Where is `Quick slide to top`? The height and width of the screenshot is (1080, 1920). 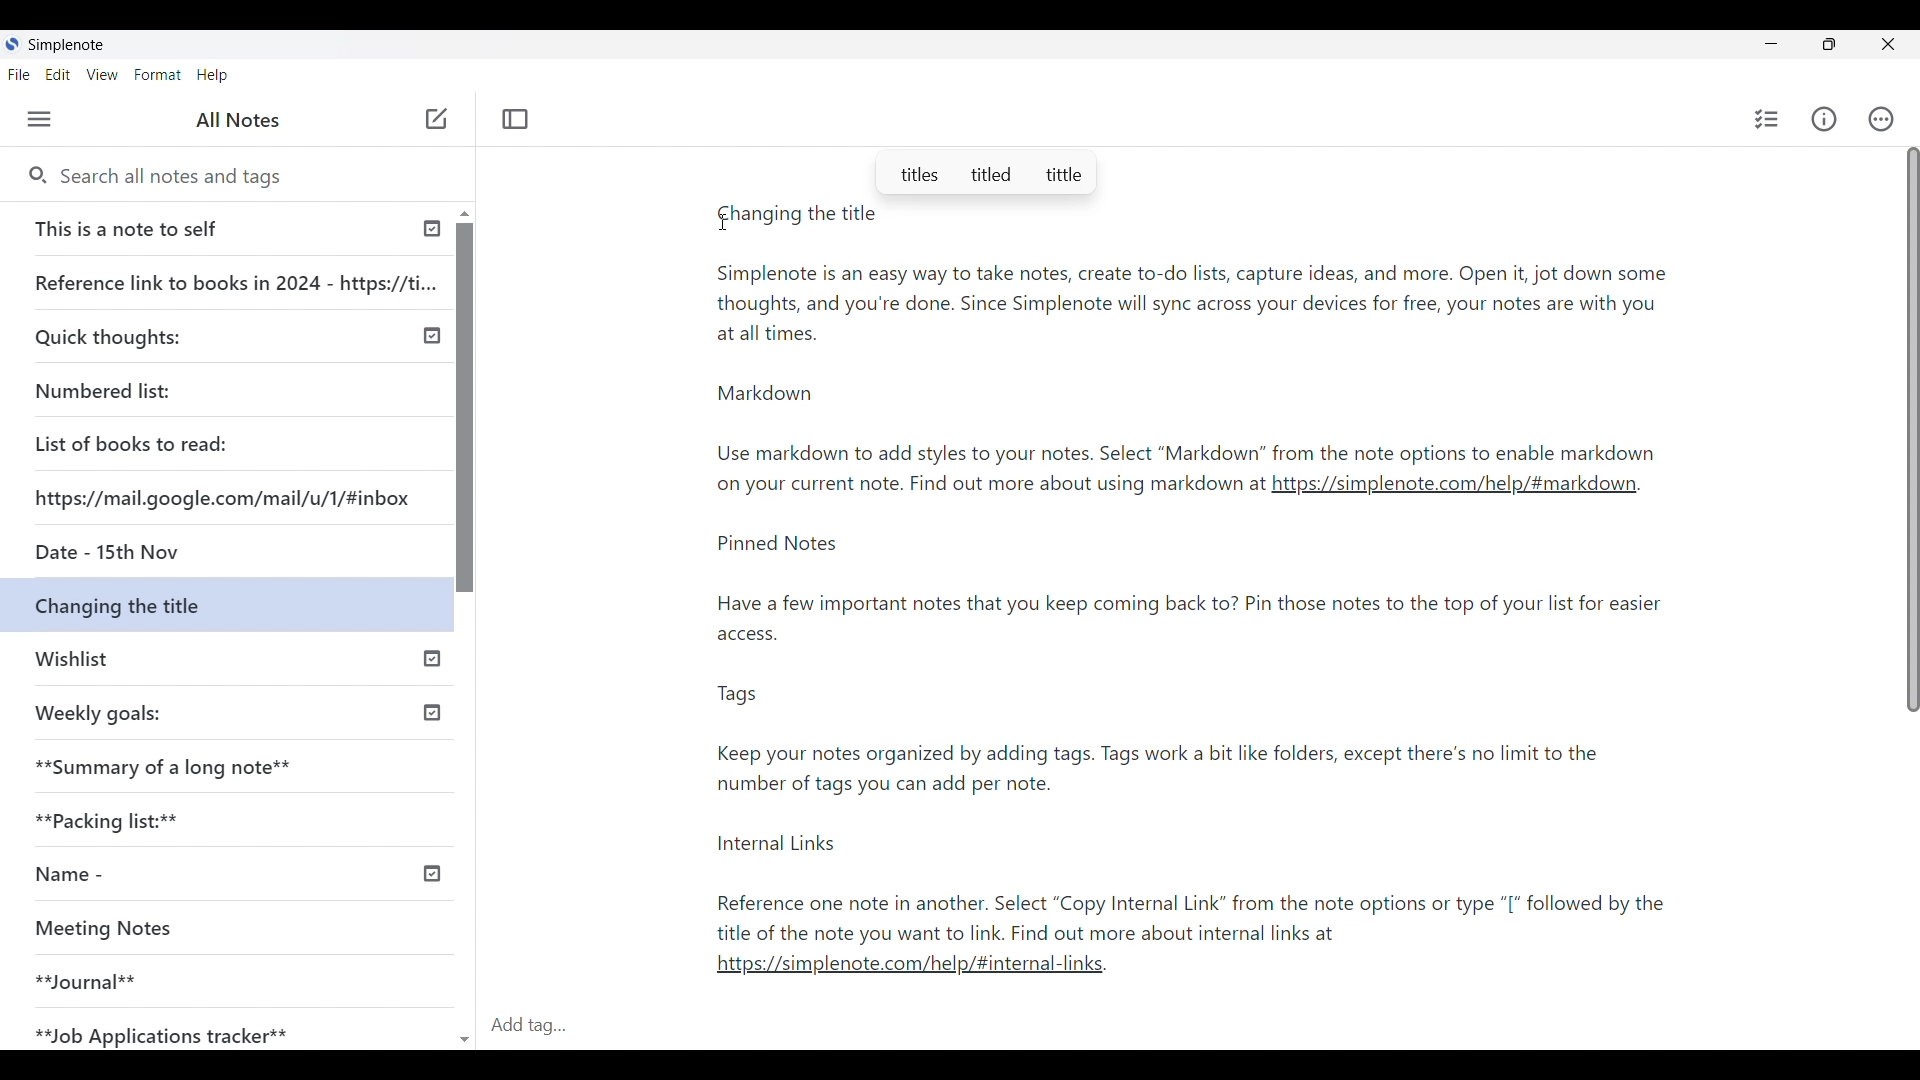
Quick slide to top is located at coordinates (465, 214).